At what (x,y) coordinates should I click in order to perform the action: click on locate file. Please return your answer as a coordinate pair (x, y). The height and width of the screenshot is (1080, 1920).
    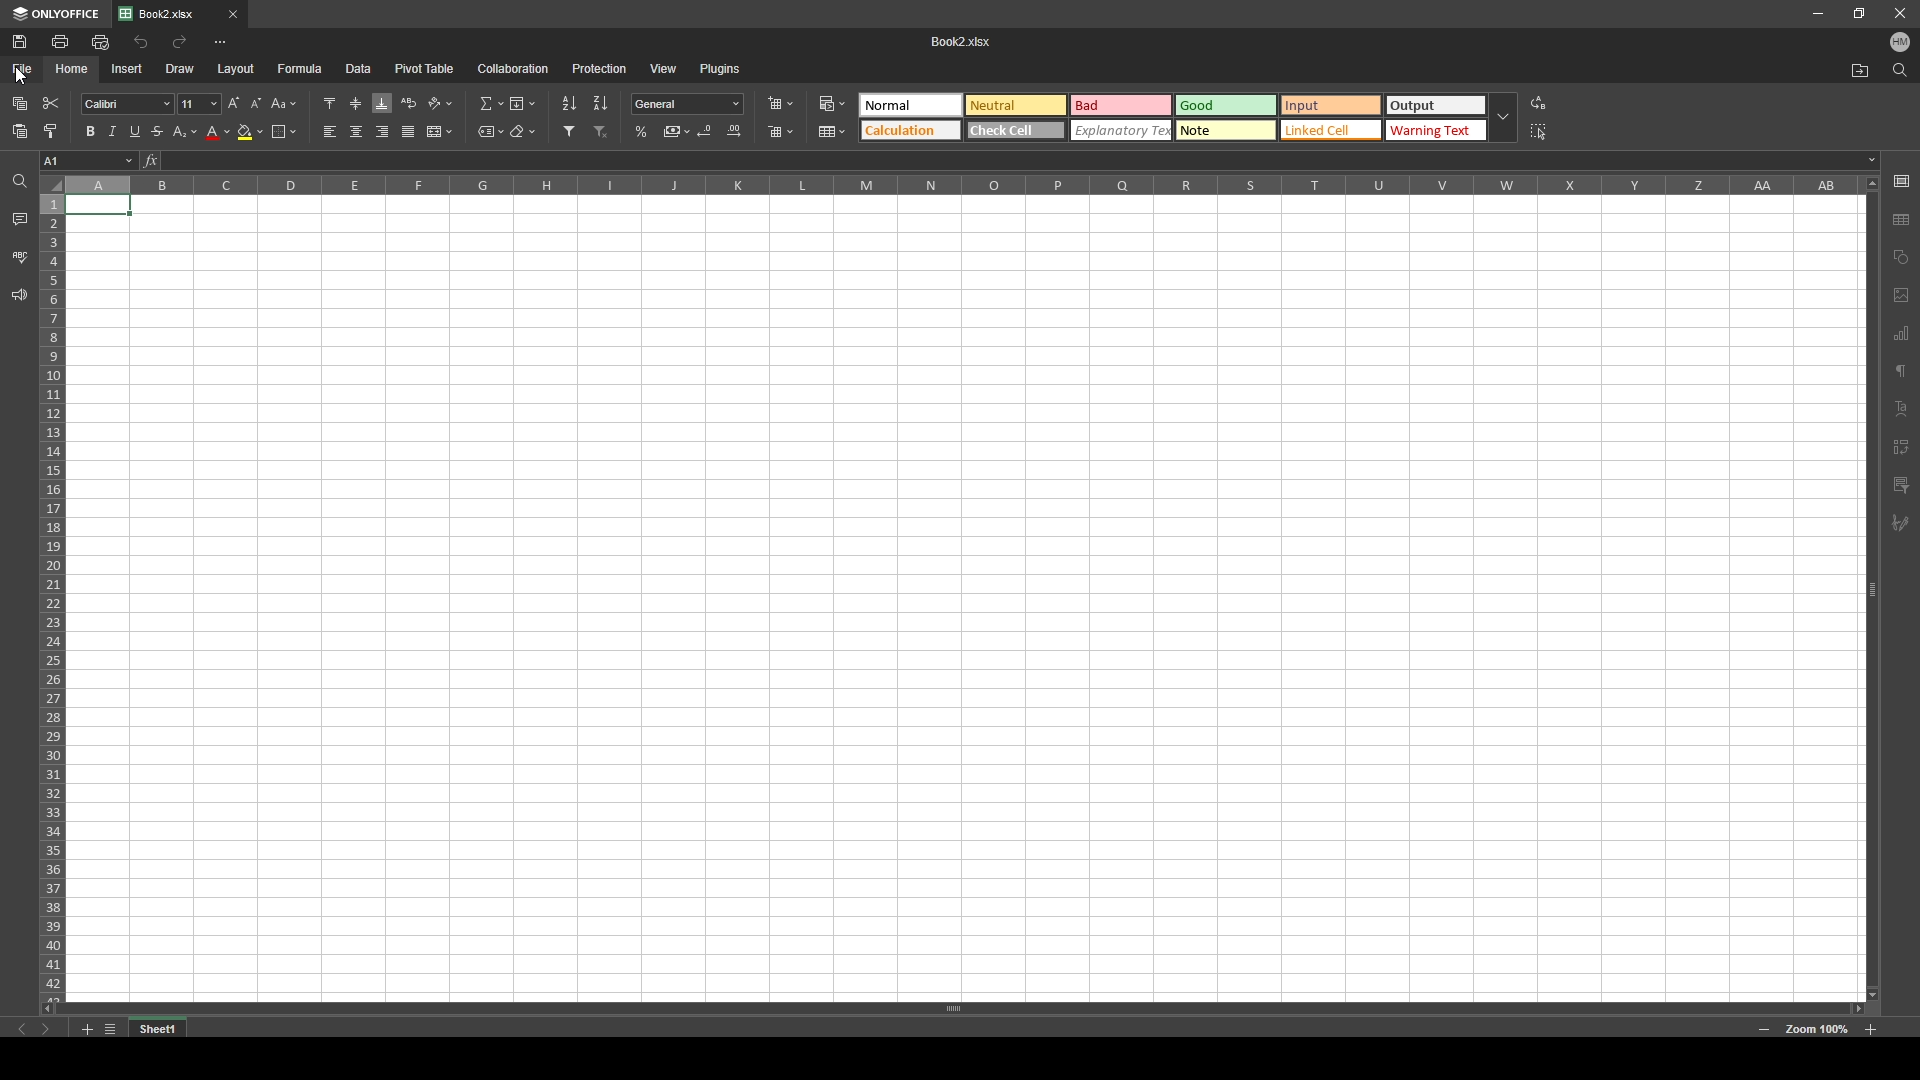
    Looking at the image, I should click on (1861, 70).